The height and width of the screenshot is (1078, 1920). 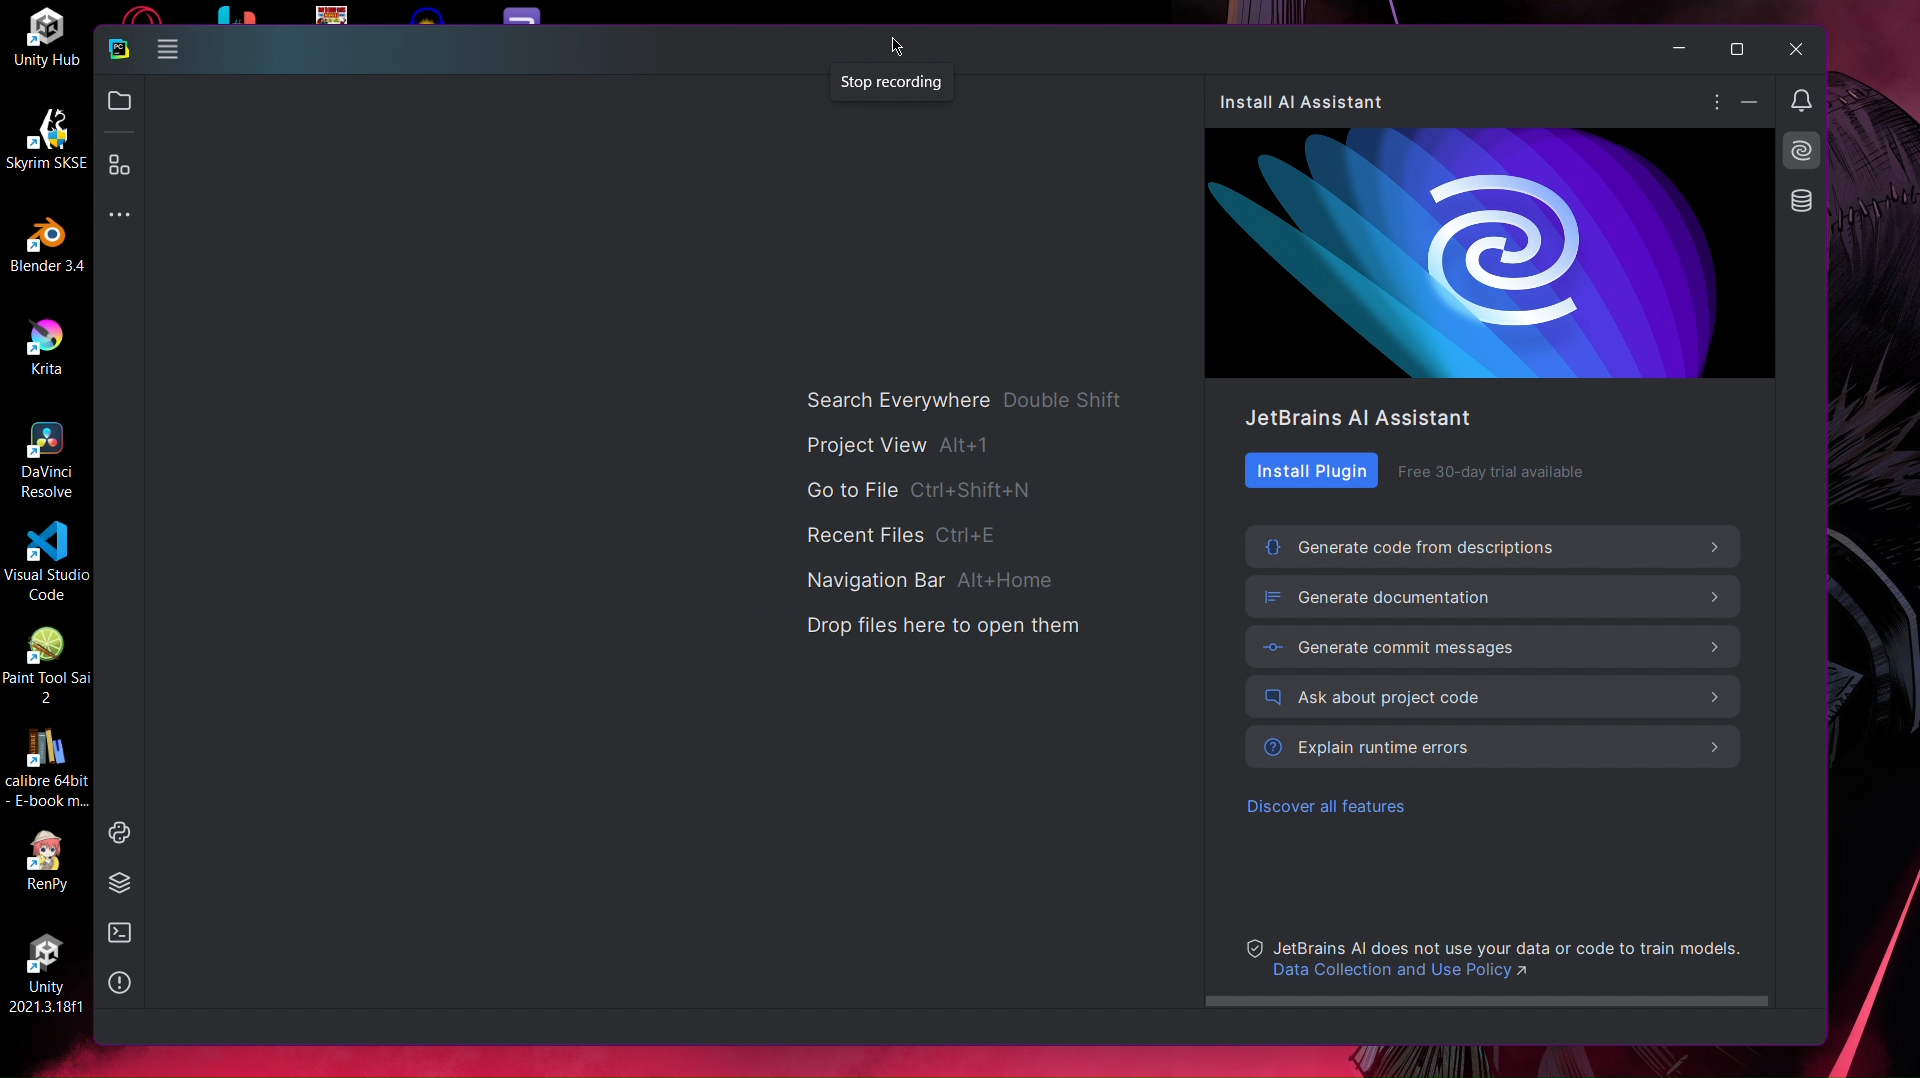 I want to click on Python Console, so click(x=117, y=831).